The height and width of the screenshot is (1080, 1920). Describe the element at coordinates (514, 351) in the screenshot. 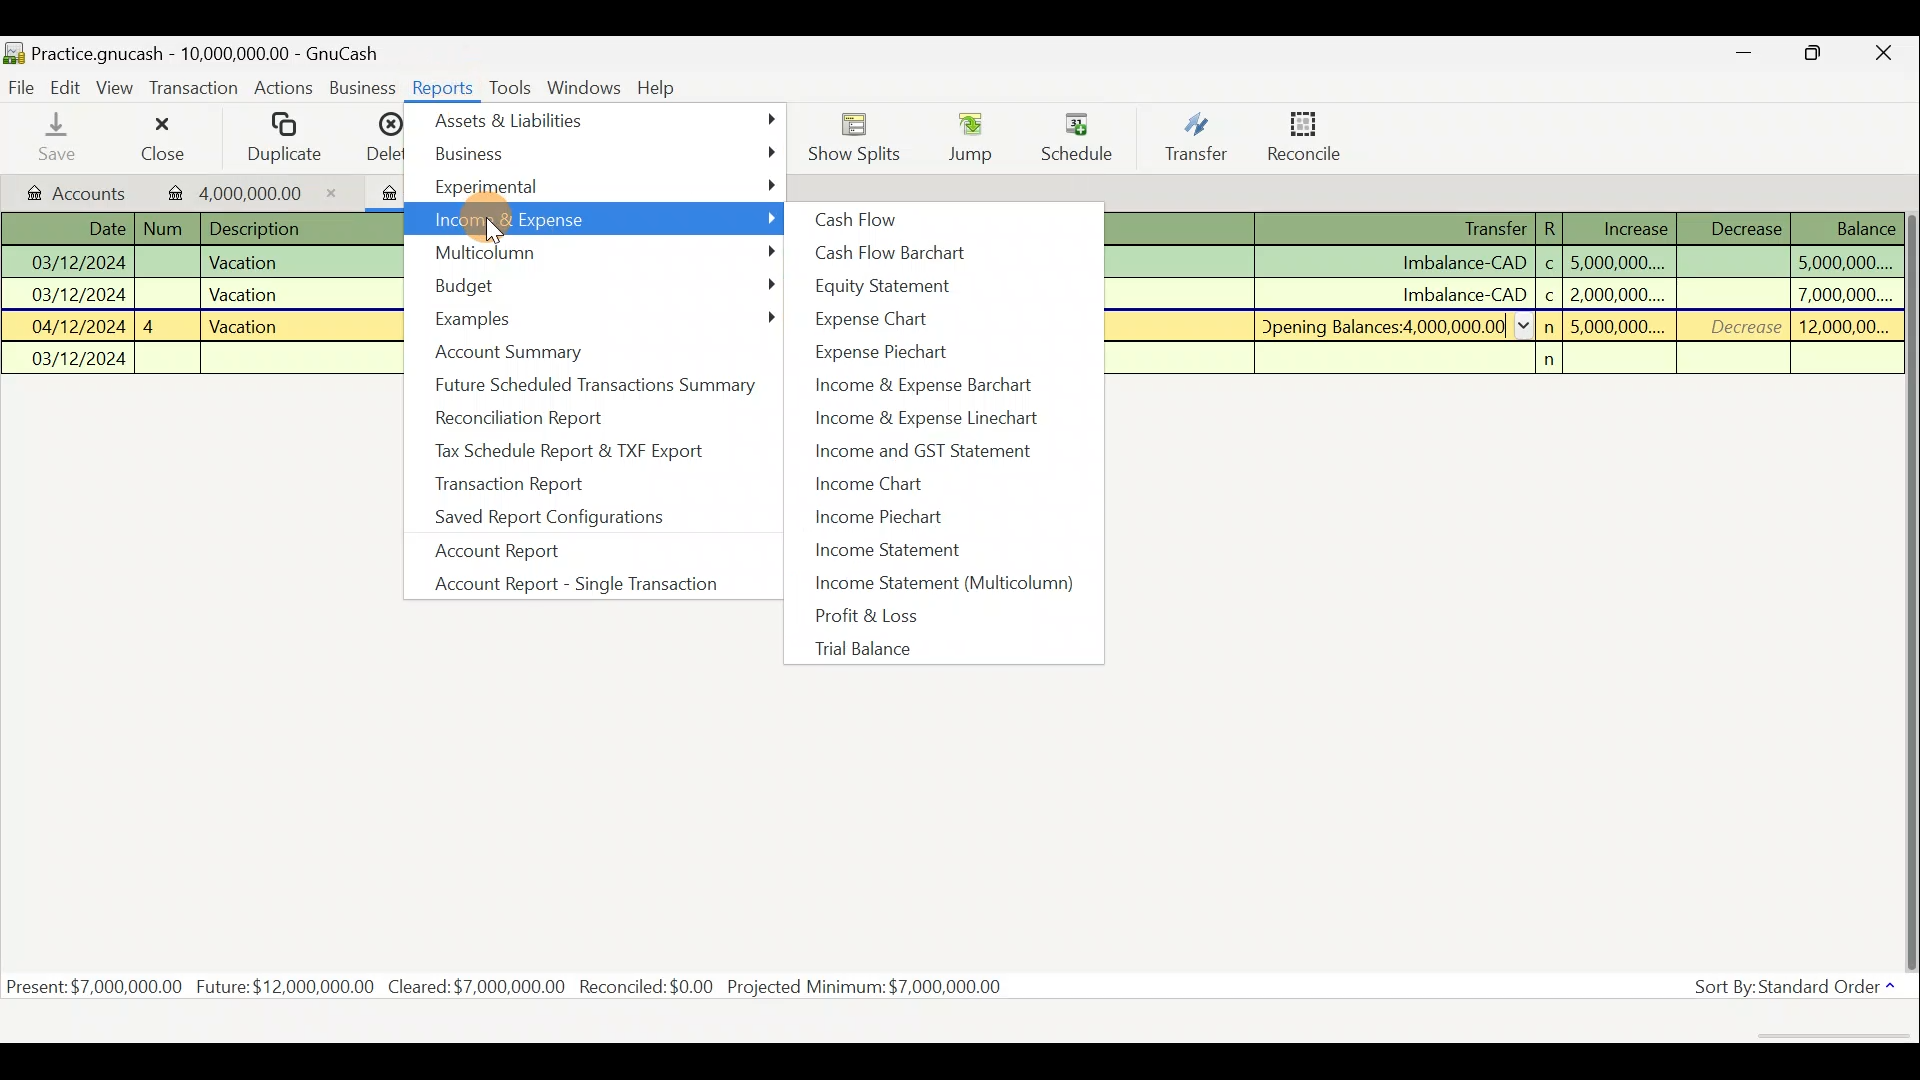

I see `Account summary` at that location.